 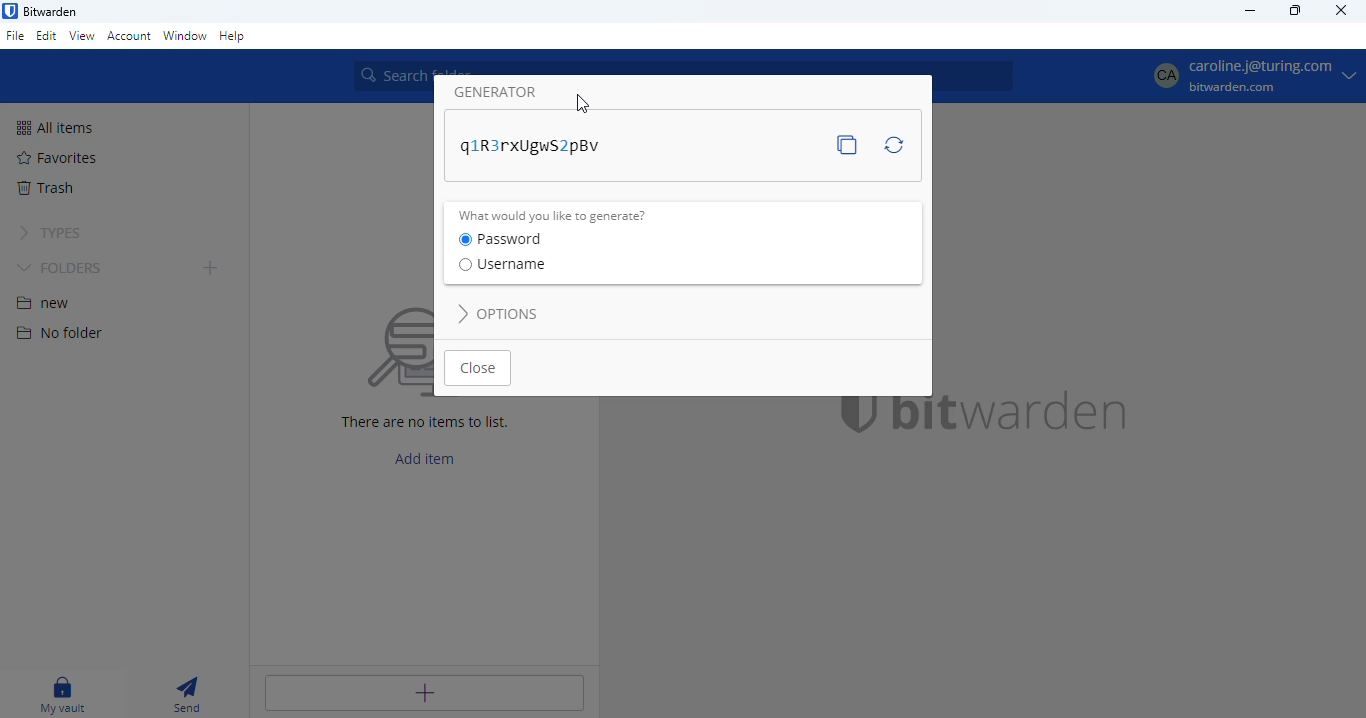 I want to click on trash, so click(x=44, y=188).